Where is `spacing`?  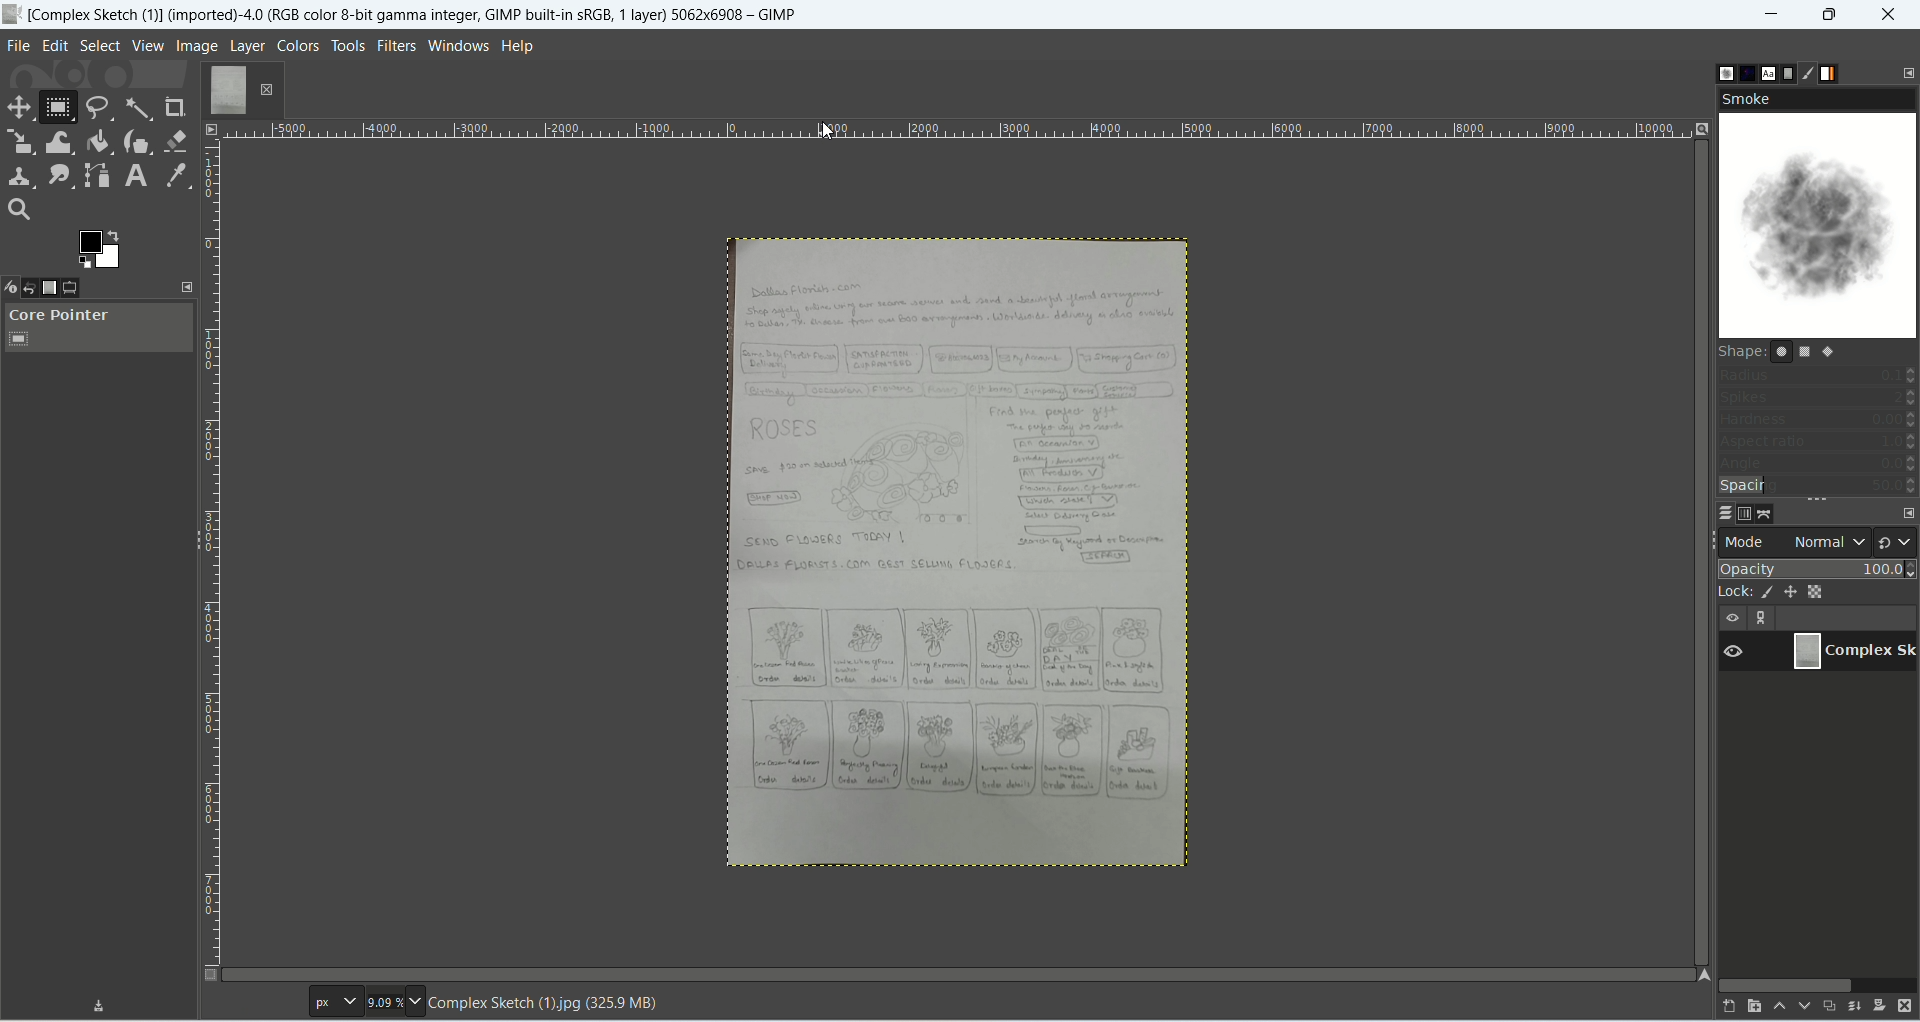
spacing is located at coordinates (1818, 485).